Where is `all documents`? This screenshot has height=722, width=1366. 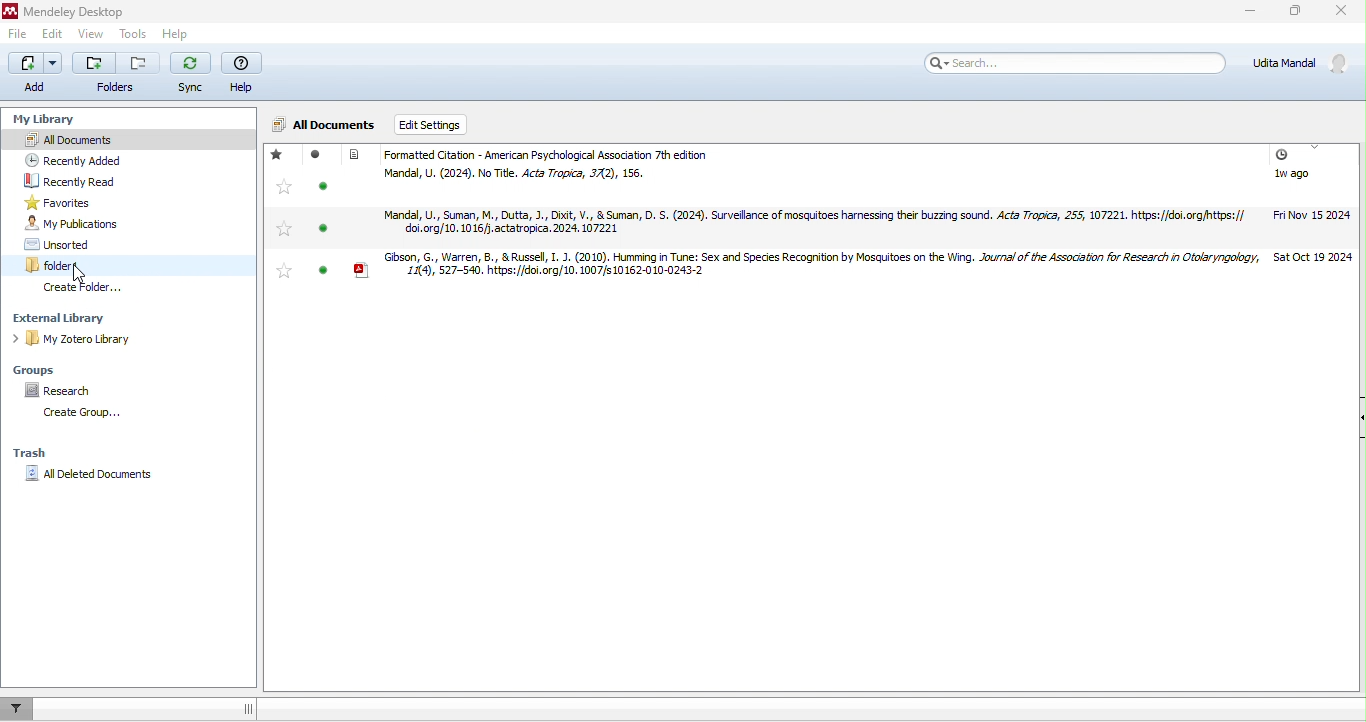
all documents is located at coordinates (326, 125).